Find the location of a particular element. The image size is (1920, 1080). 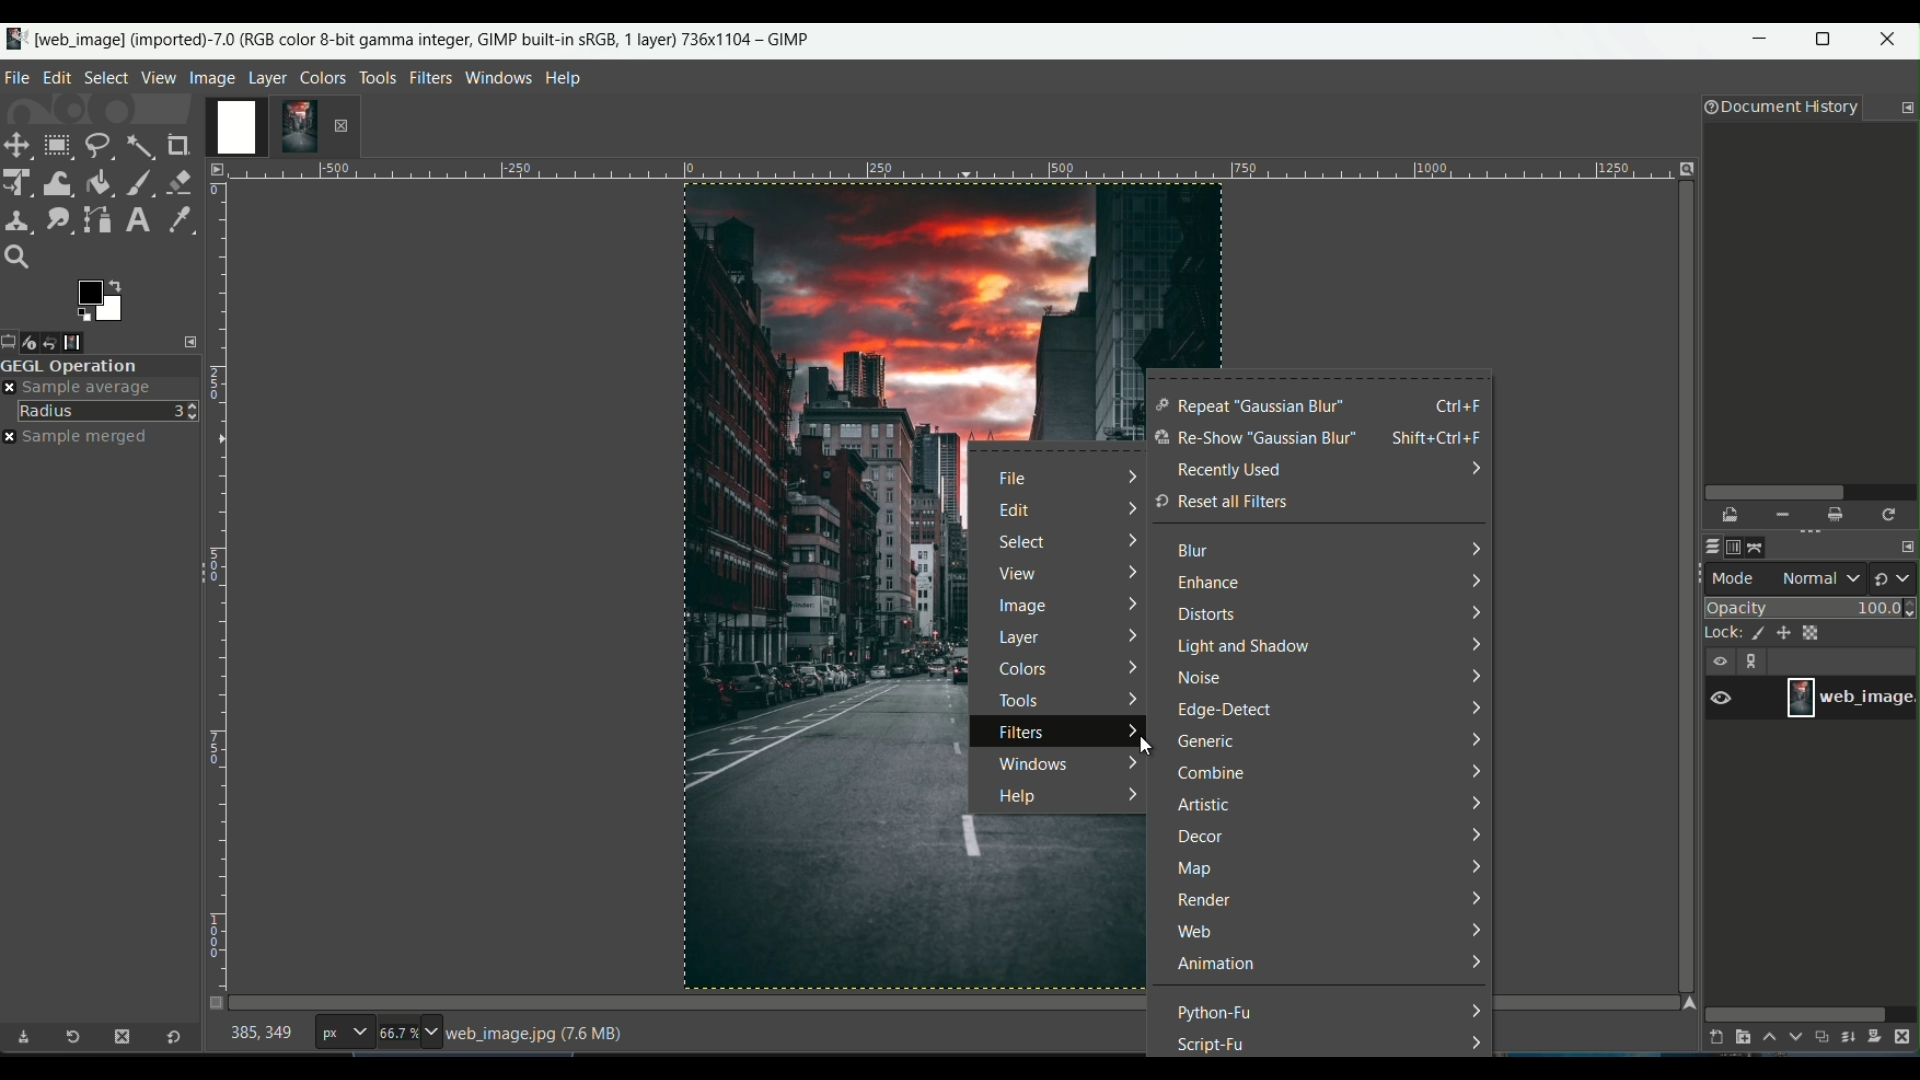

cursor position is located at coordinates (262, 1037).